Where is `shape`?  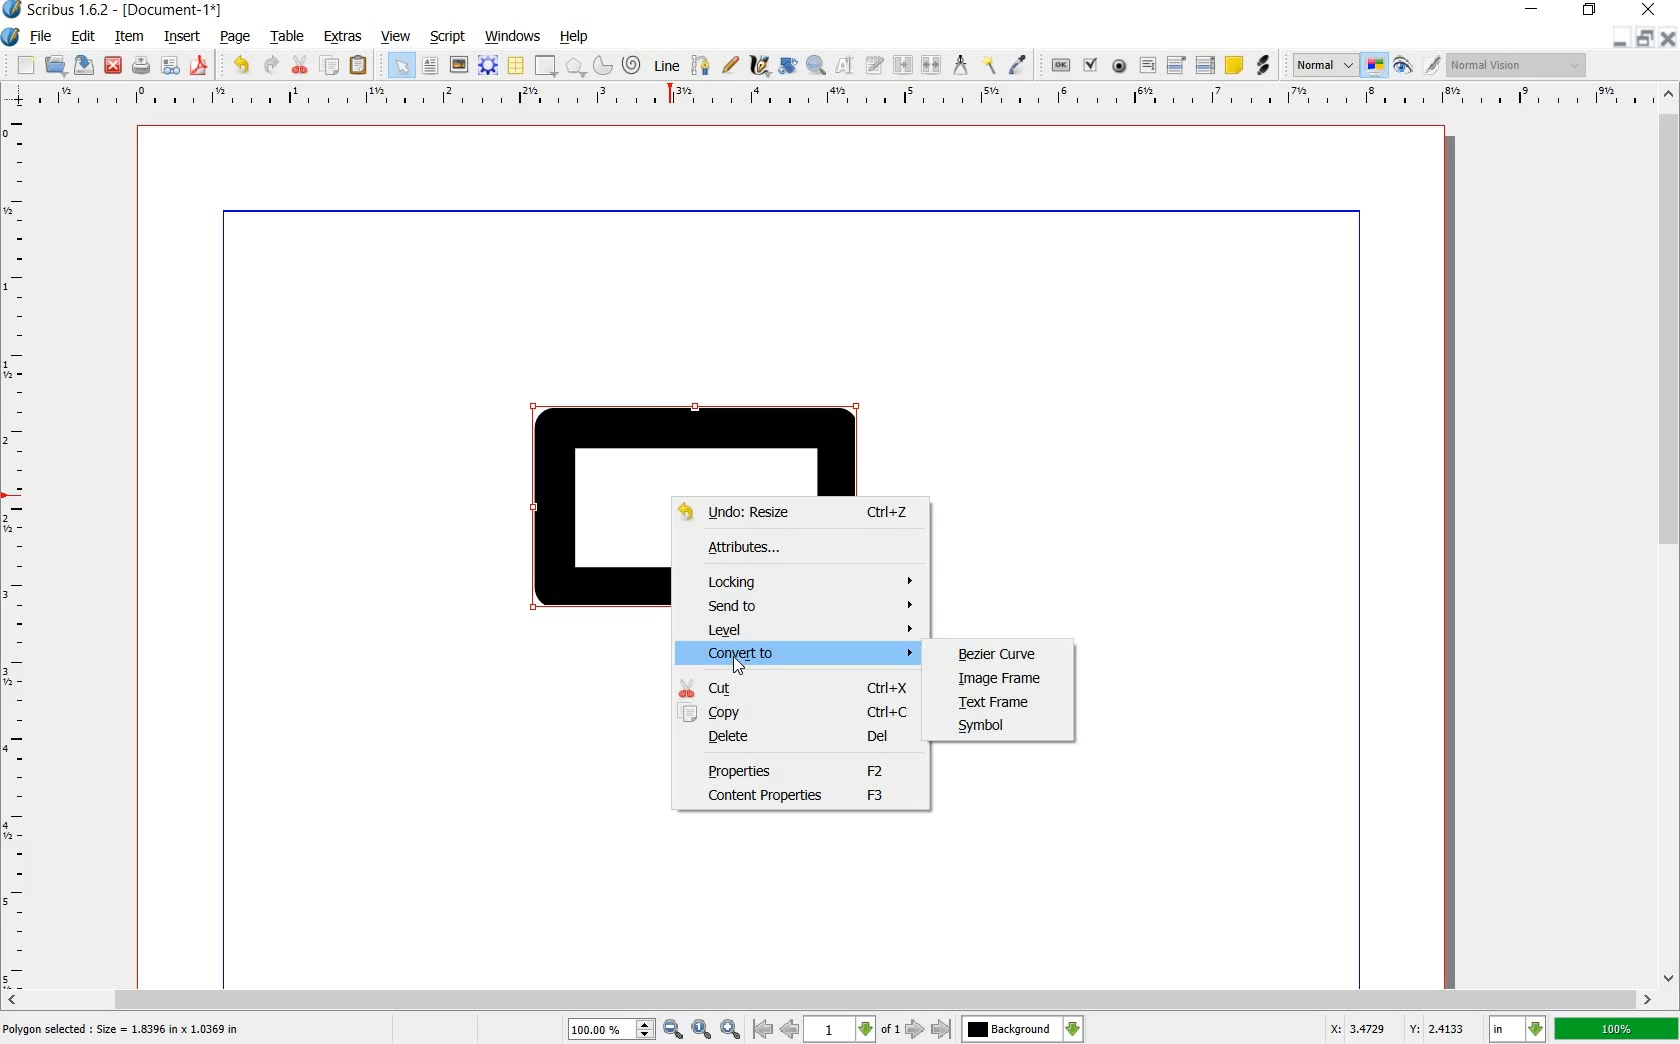 shape is located at coordinates (583, 556).